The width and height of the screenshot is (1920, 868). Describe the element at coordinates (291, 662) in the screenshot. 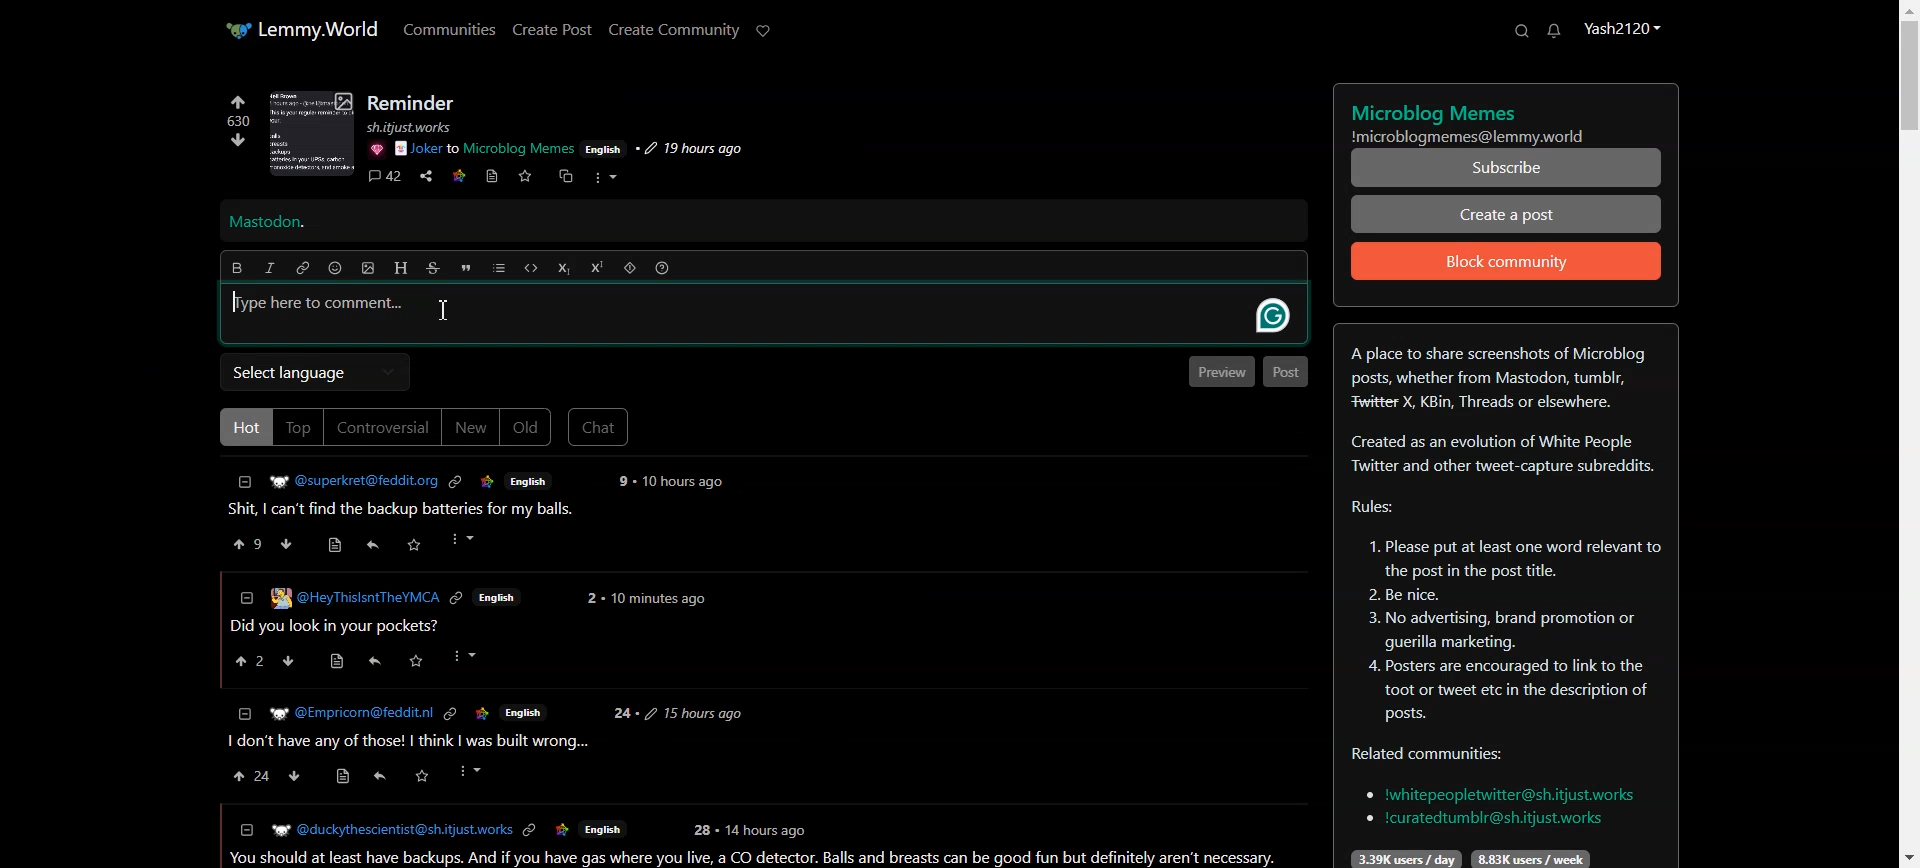

I see `` at that location.